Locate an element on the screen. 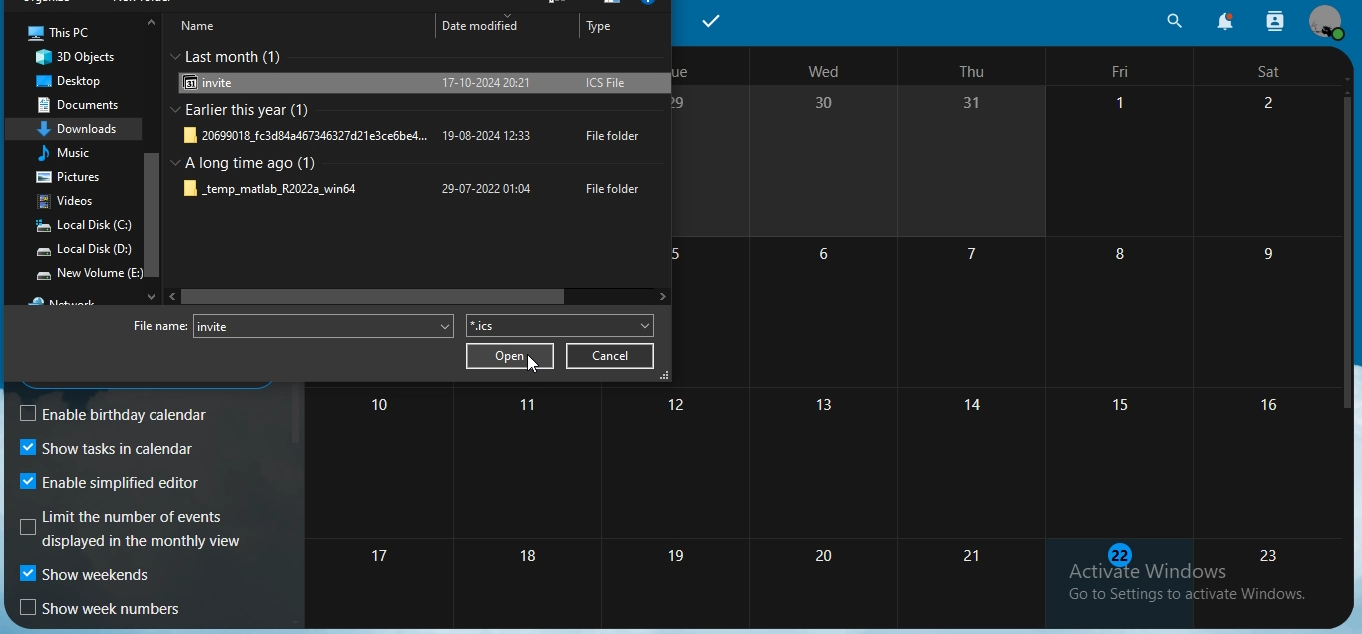 The image size is (1362, 634). local disk D is located at coordinates (83, 252).